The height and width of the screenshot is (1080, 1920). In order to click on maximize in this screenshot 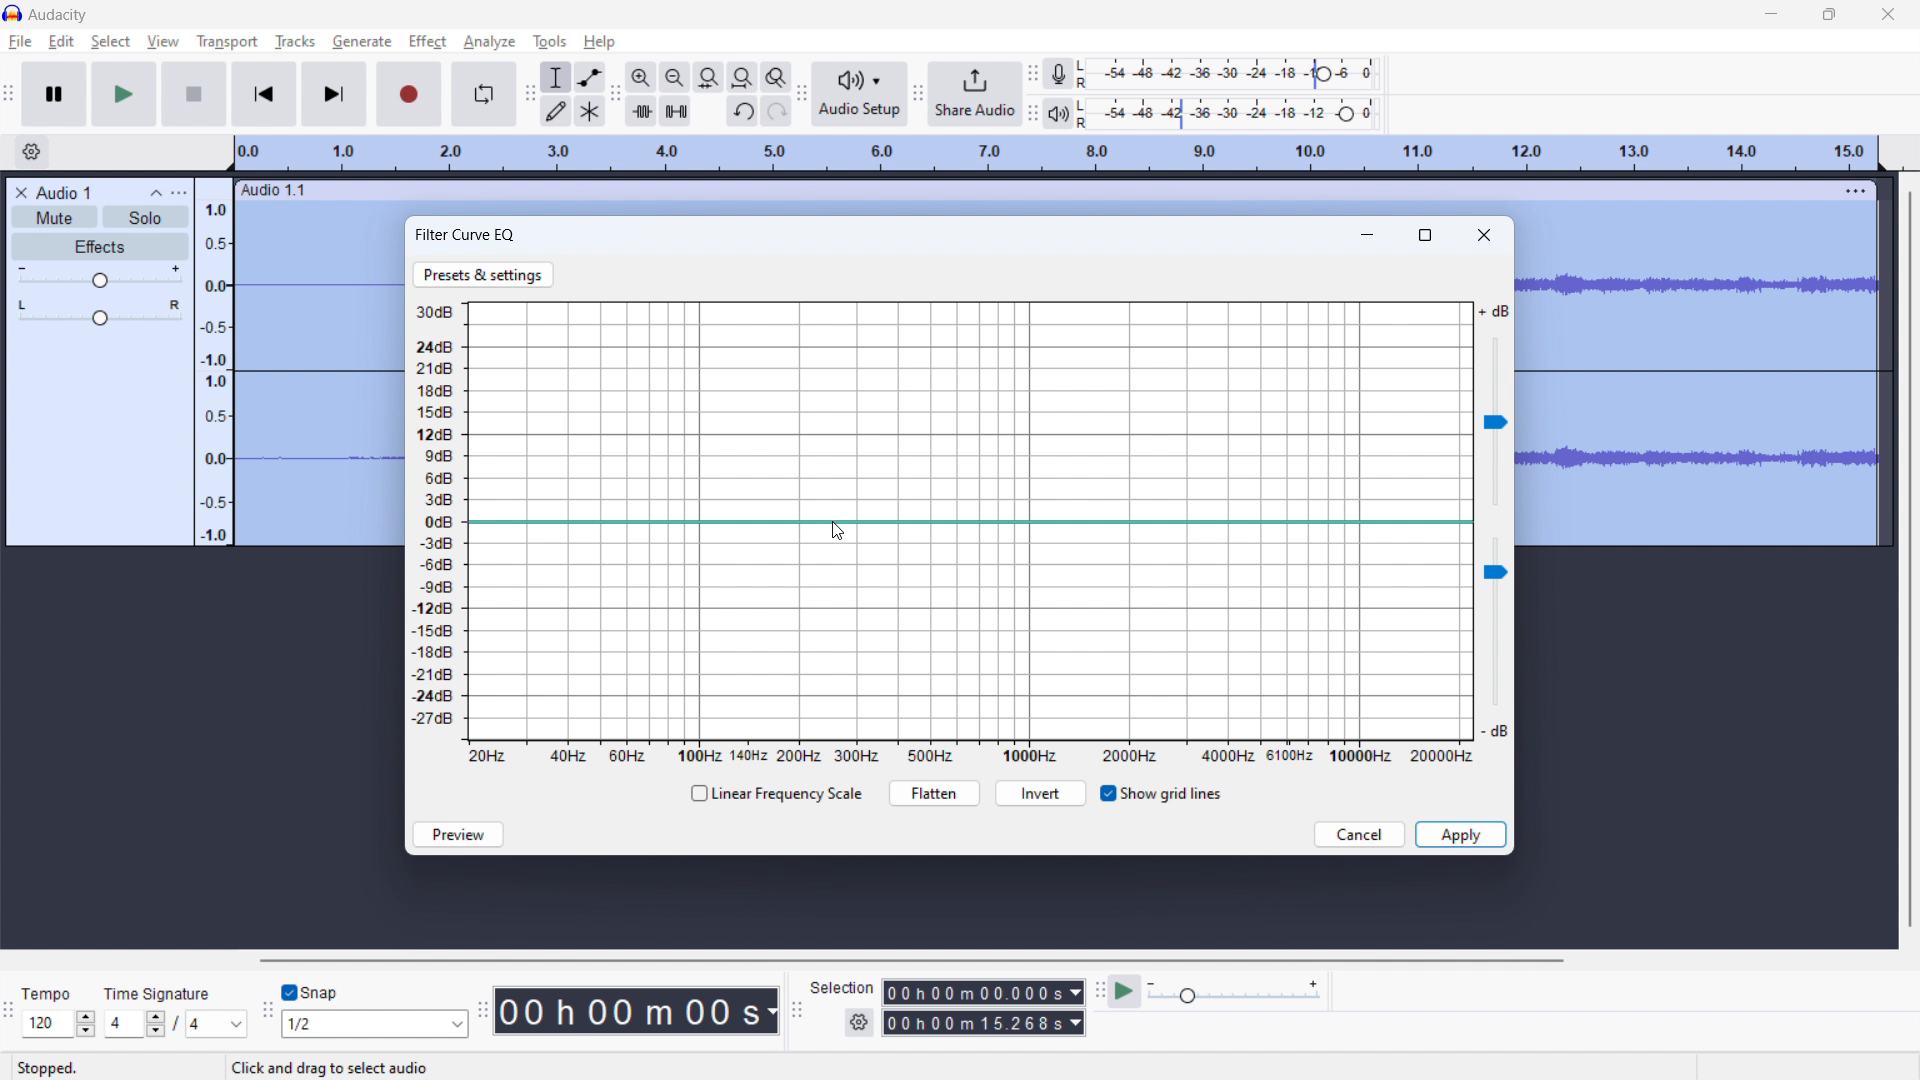, I will do `click(1427, 233)`.